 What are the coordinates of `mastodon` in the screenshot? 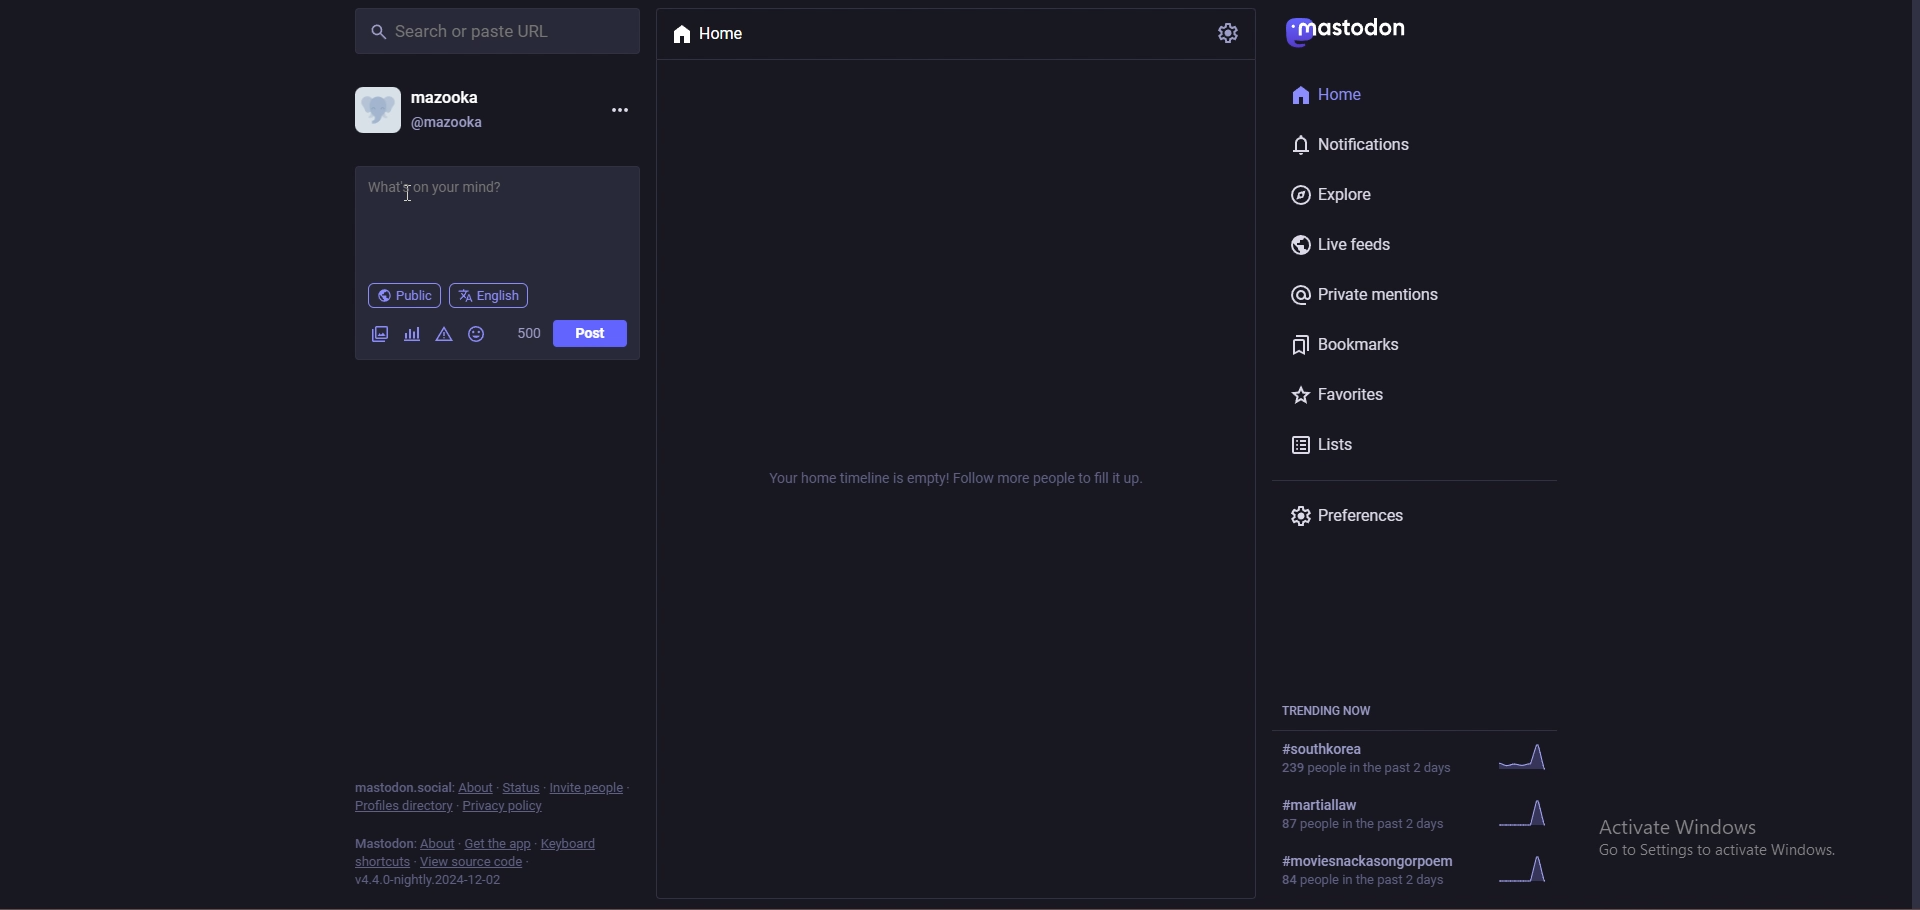 It's located at (1355, 28).